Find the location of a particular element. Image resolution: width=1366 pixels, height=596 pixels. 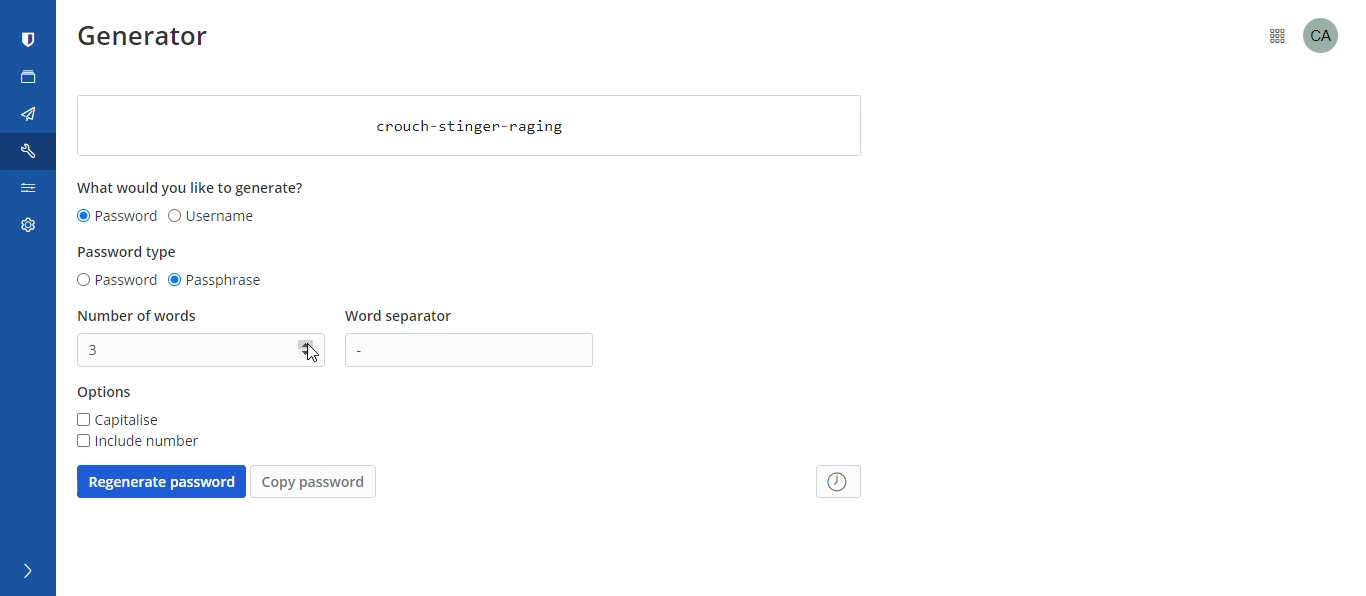

menu is located at coordinates (1277, 34).